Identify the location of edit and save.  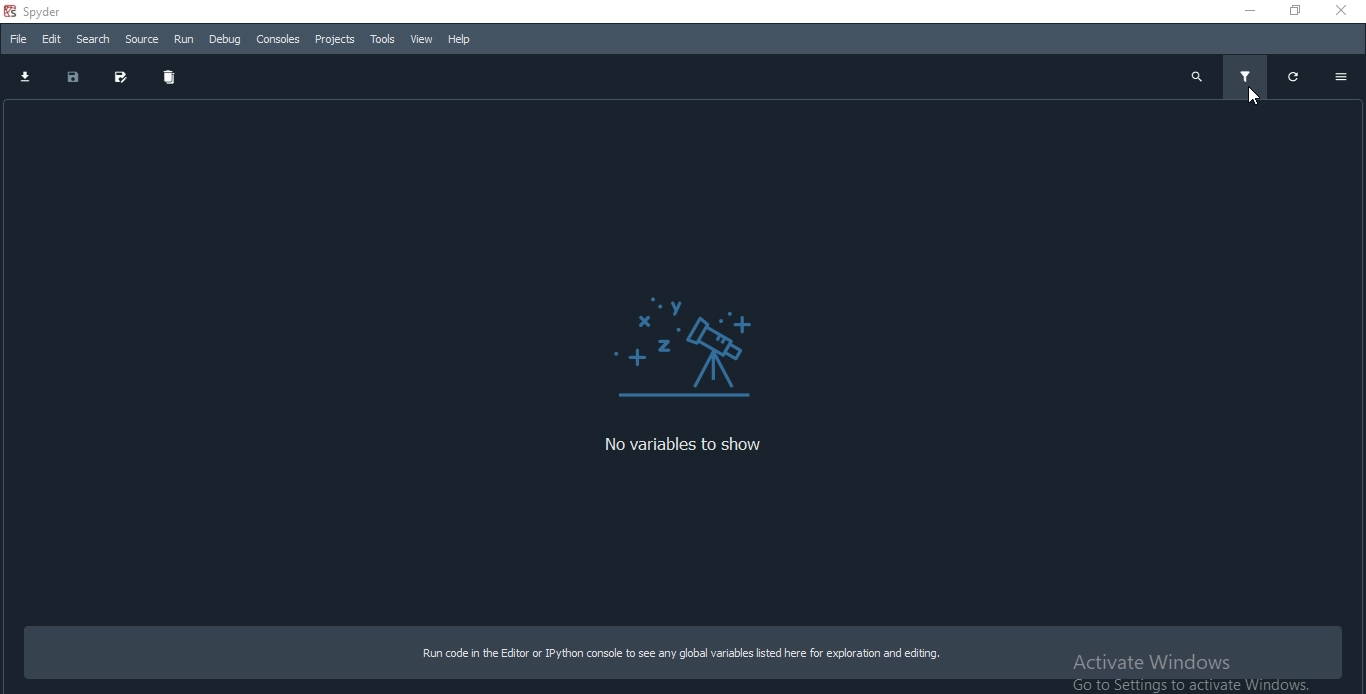
(122, 75).